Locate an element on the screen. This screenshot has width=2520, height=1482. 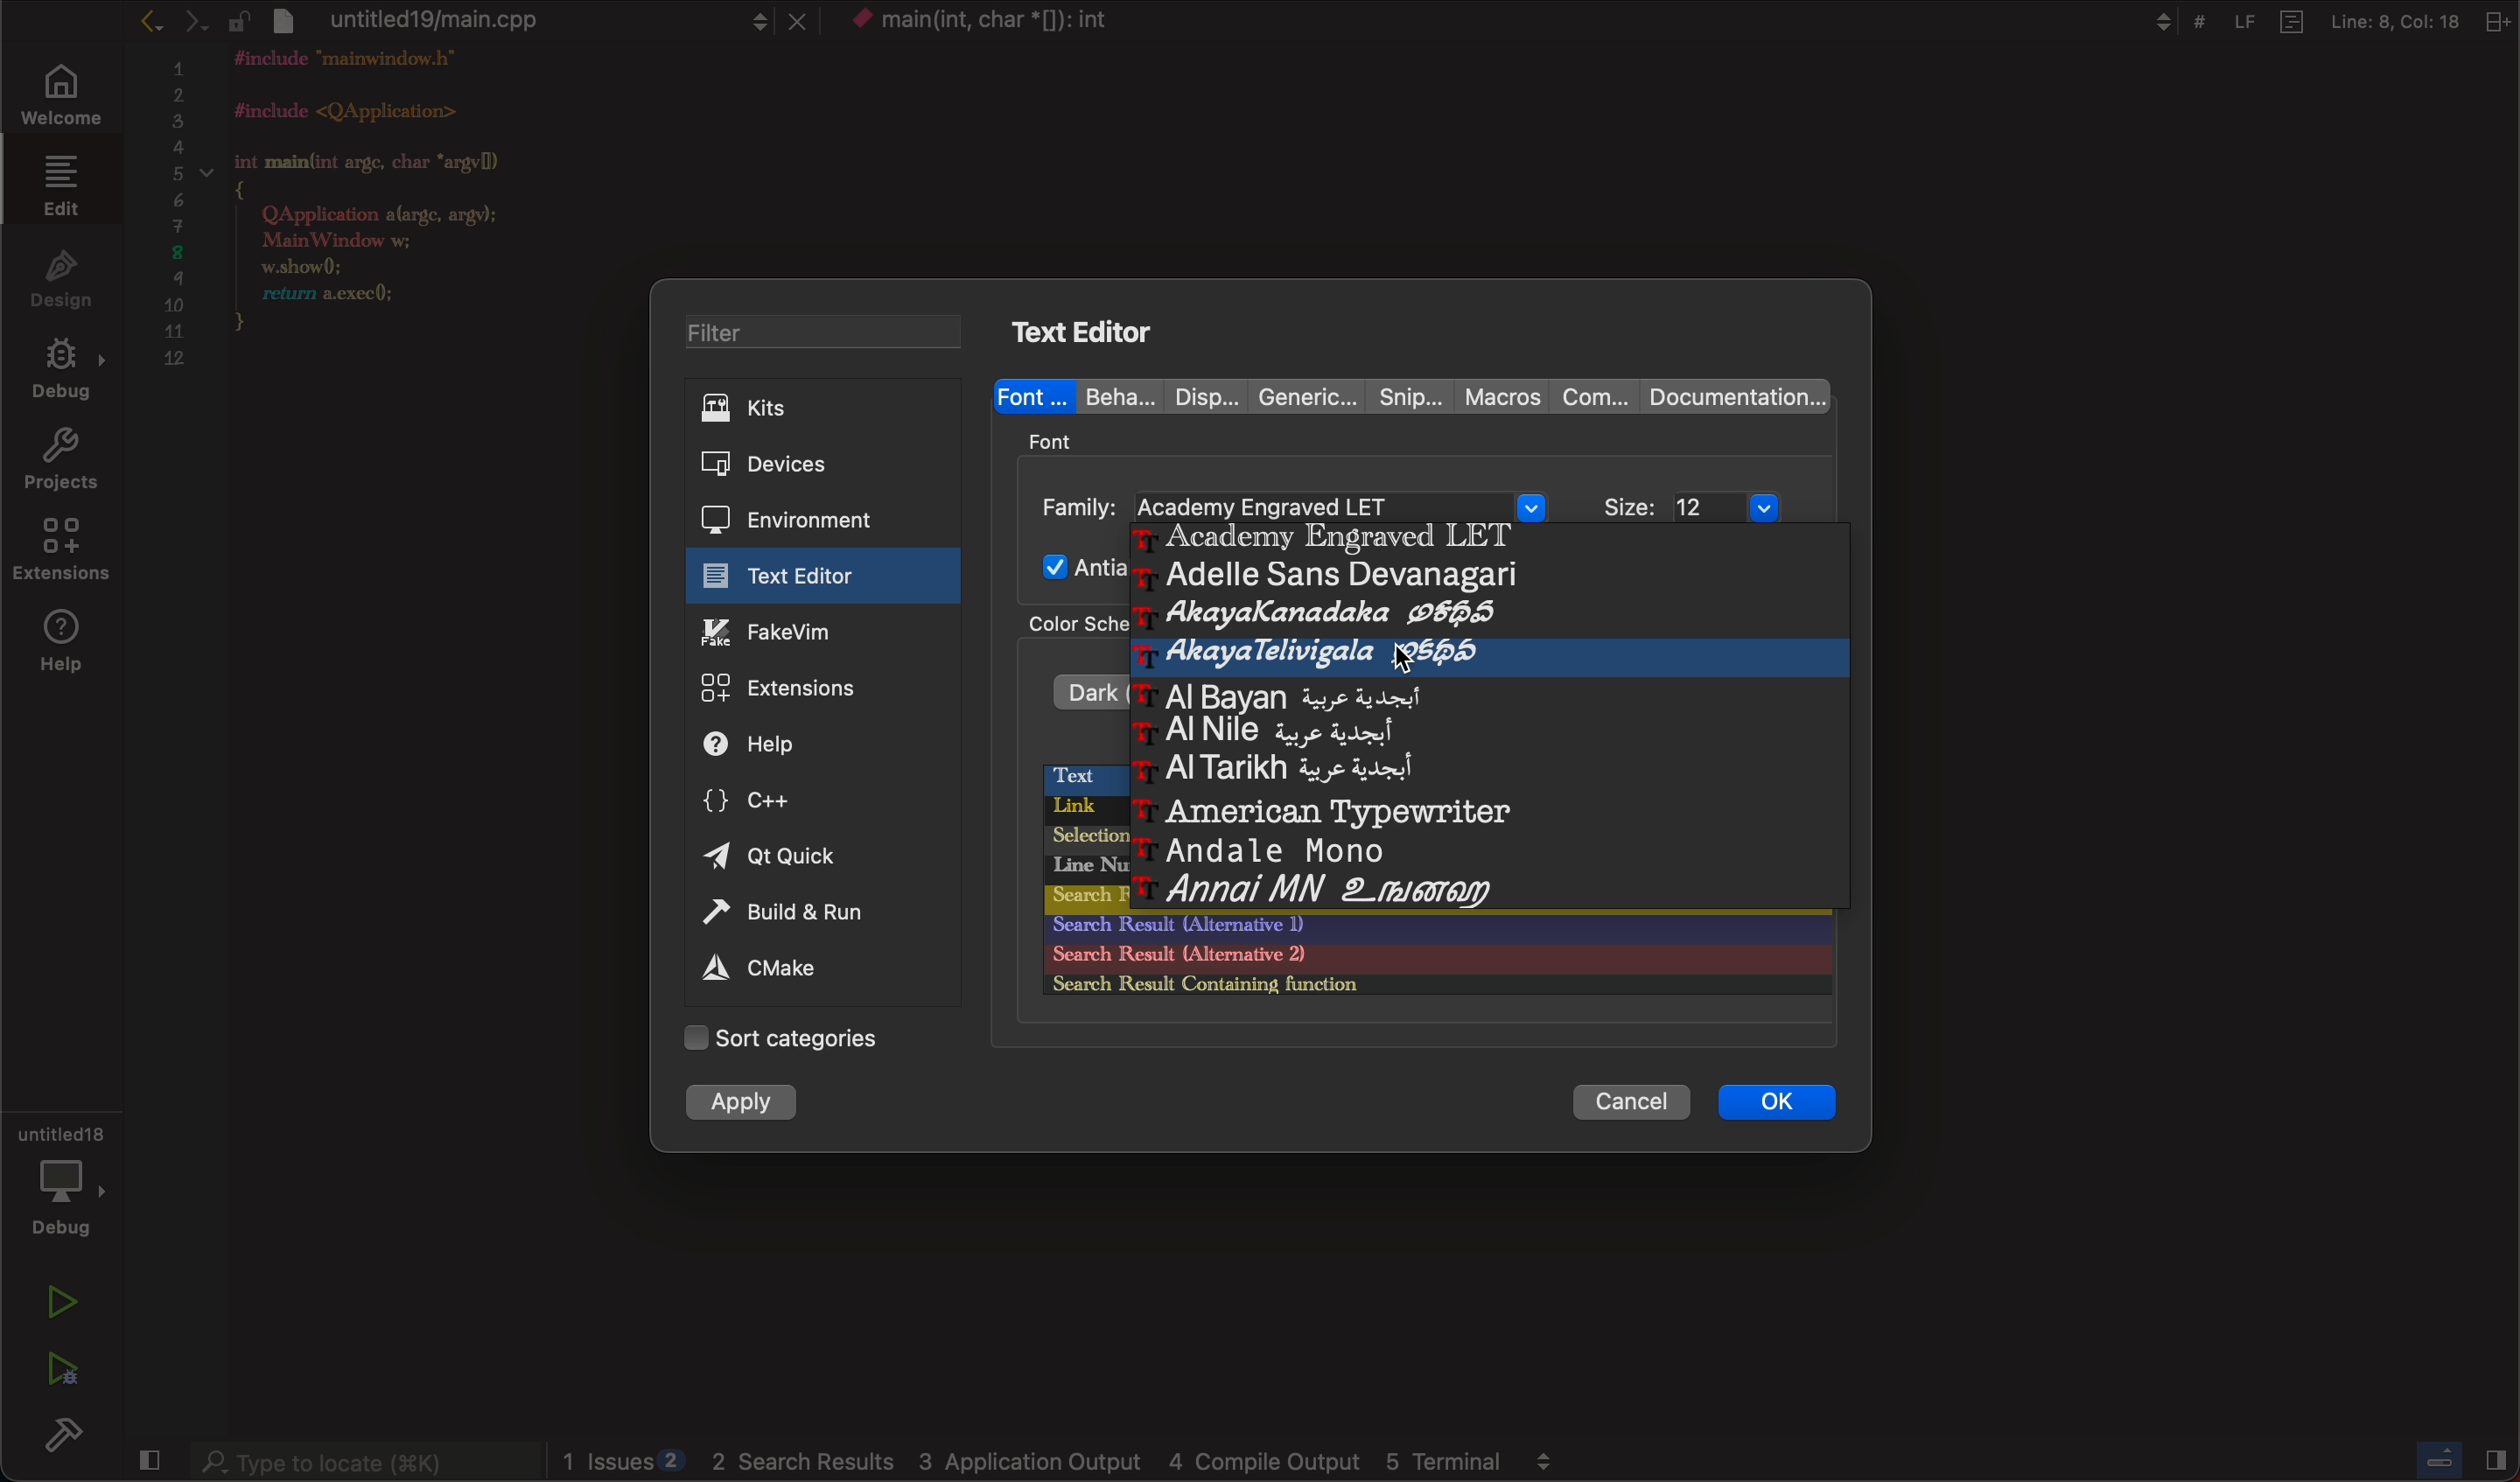
adelle sans devangari is located at coordinates (1311, 577).